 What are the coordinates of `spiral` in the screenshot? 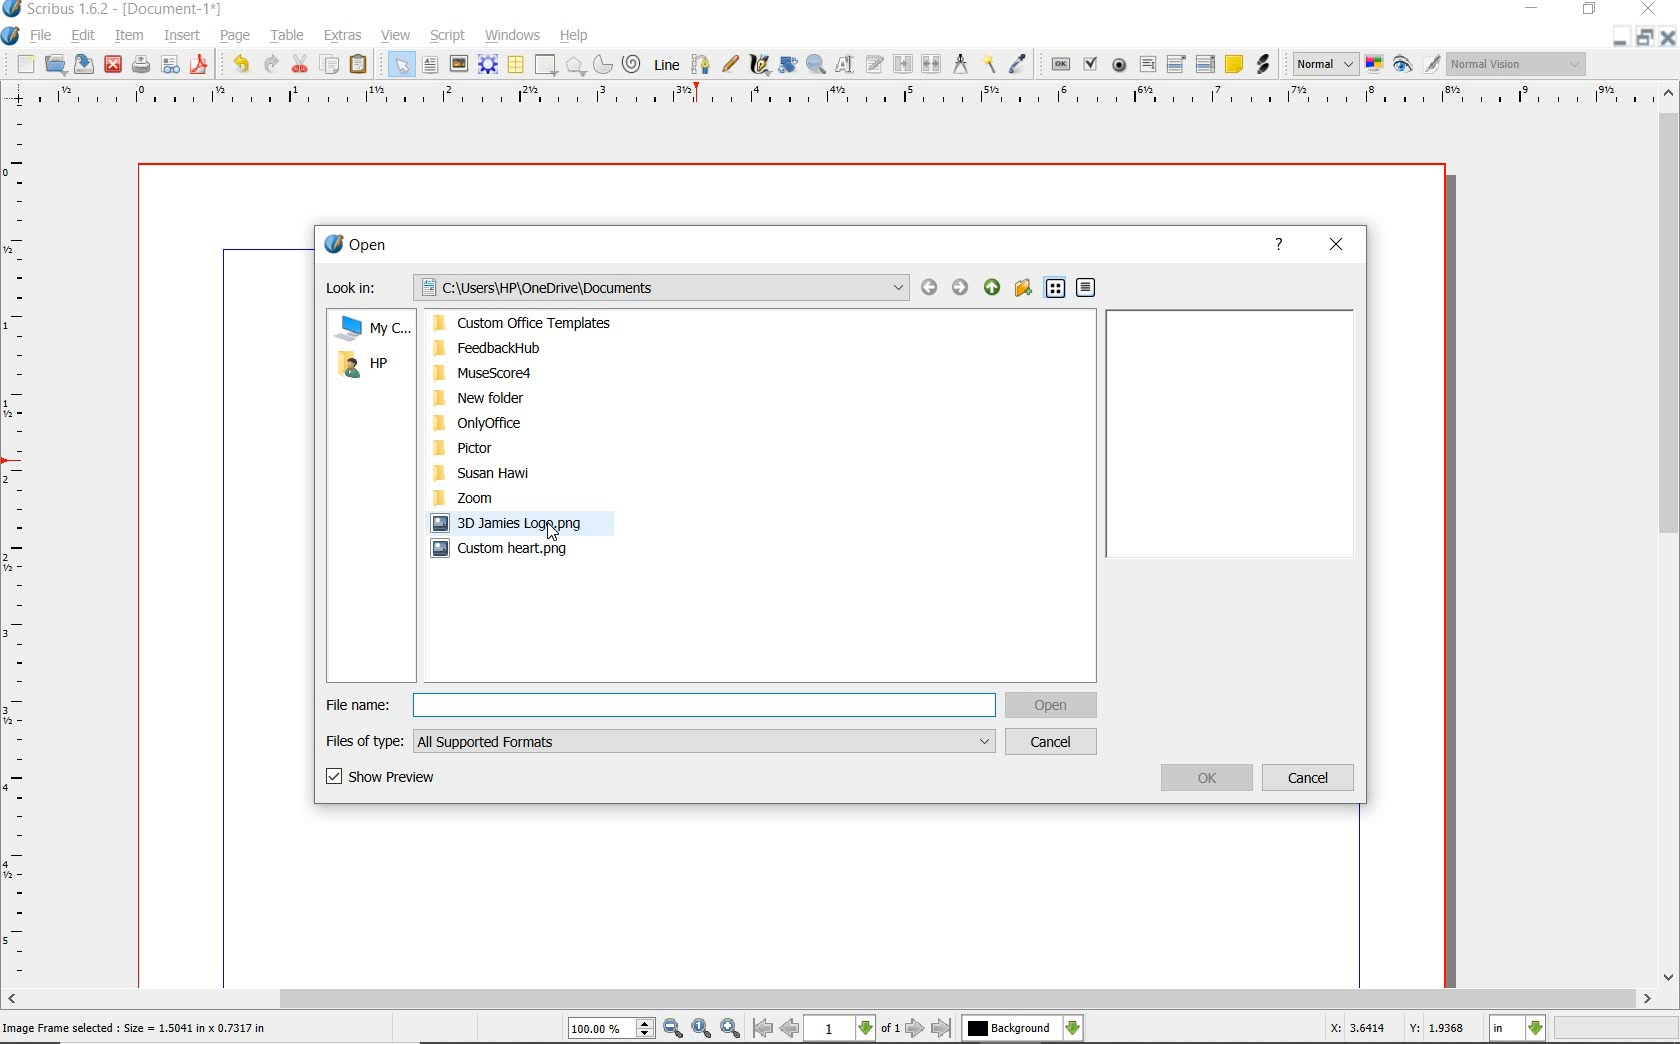 It's located at (633, 65).